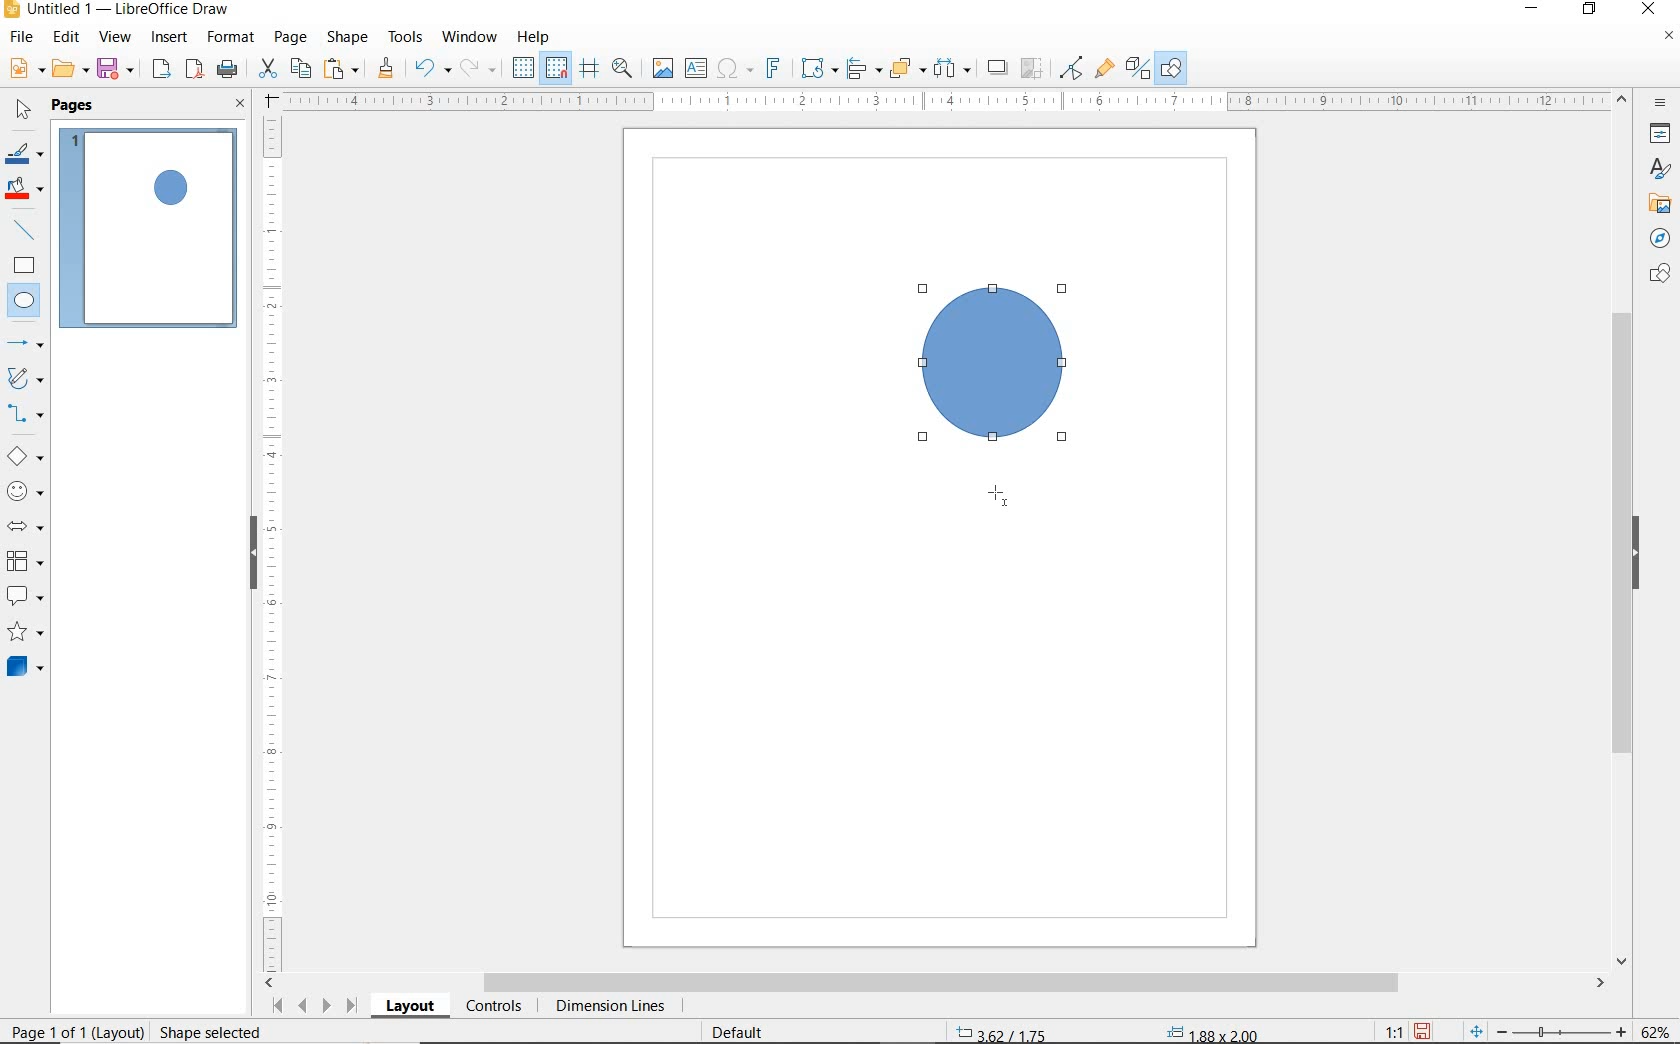 The image size is (1680, 1044). Describe the element at coordinates (25, 302) in the screenshot. I see `ELLIPSE` at that location.